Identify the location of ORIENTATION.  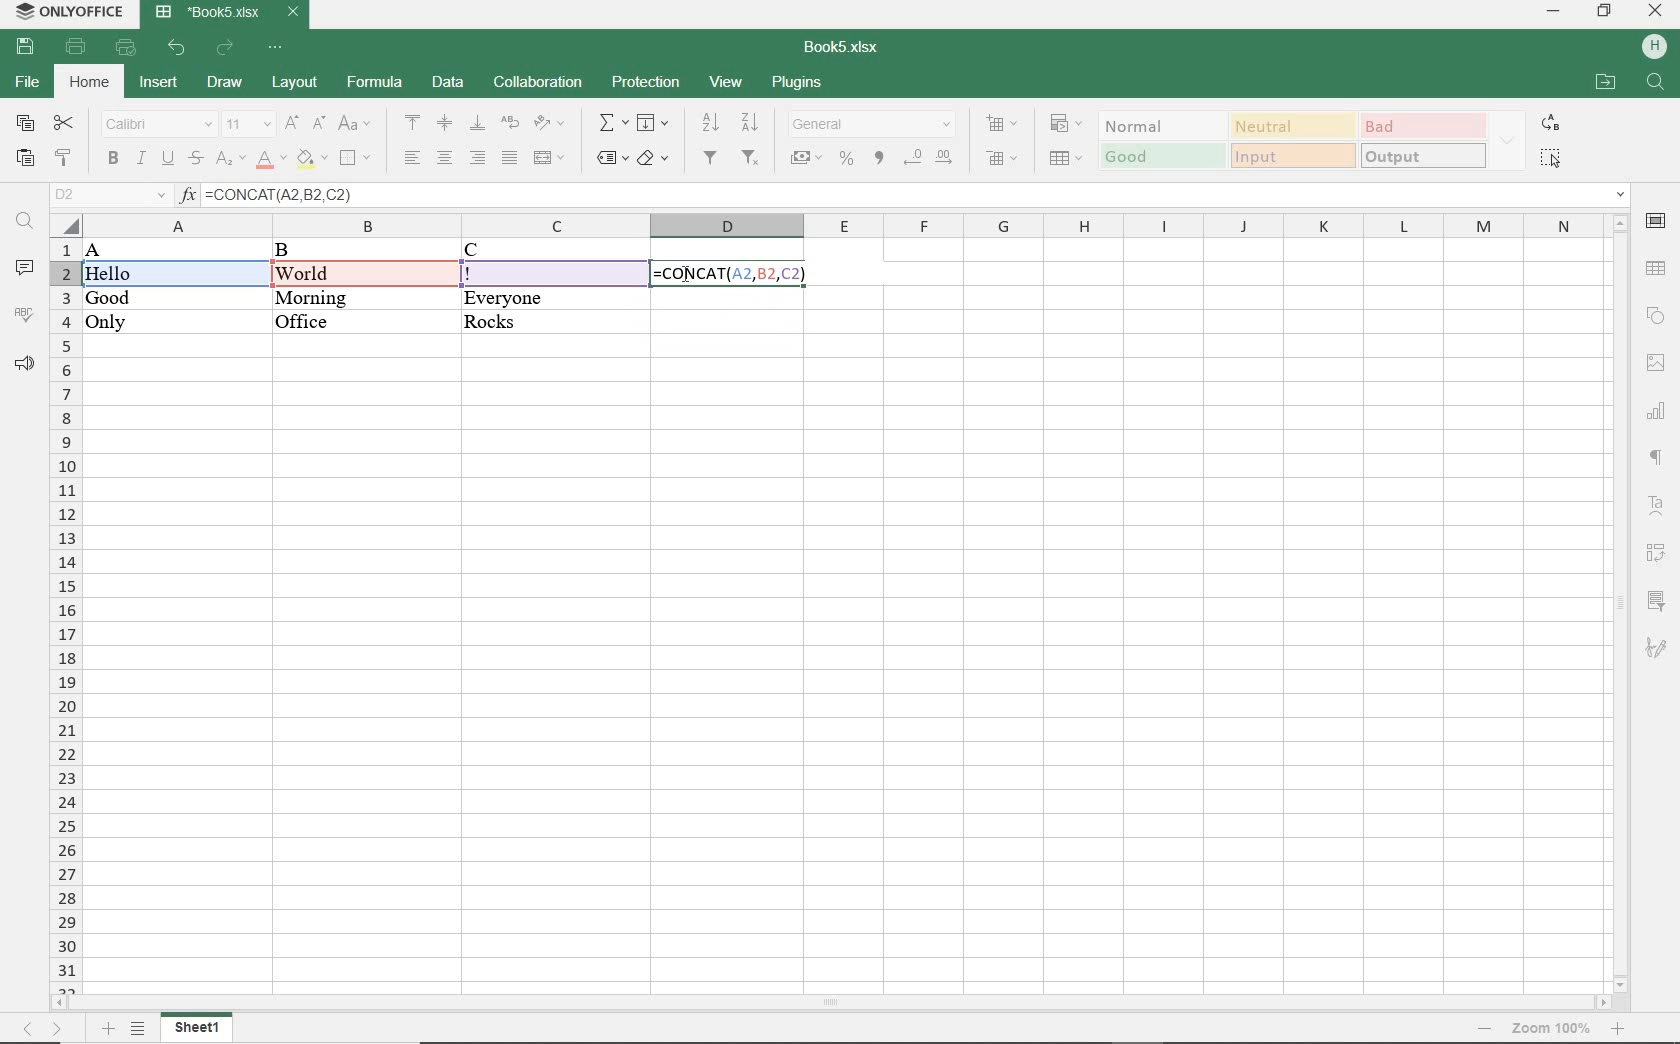
(548, 124).